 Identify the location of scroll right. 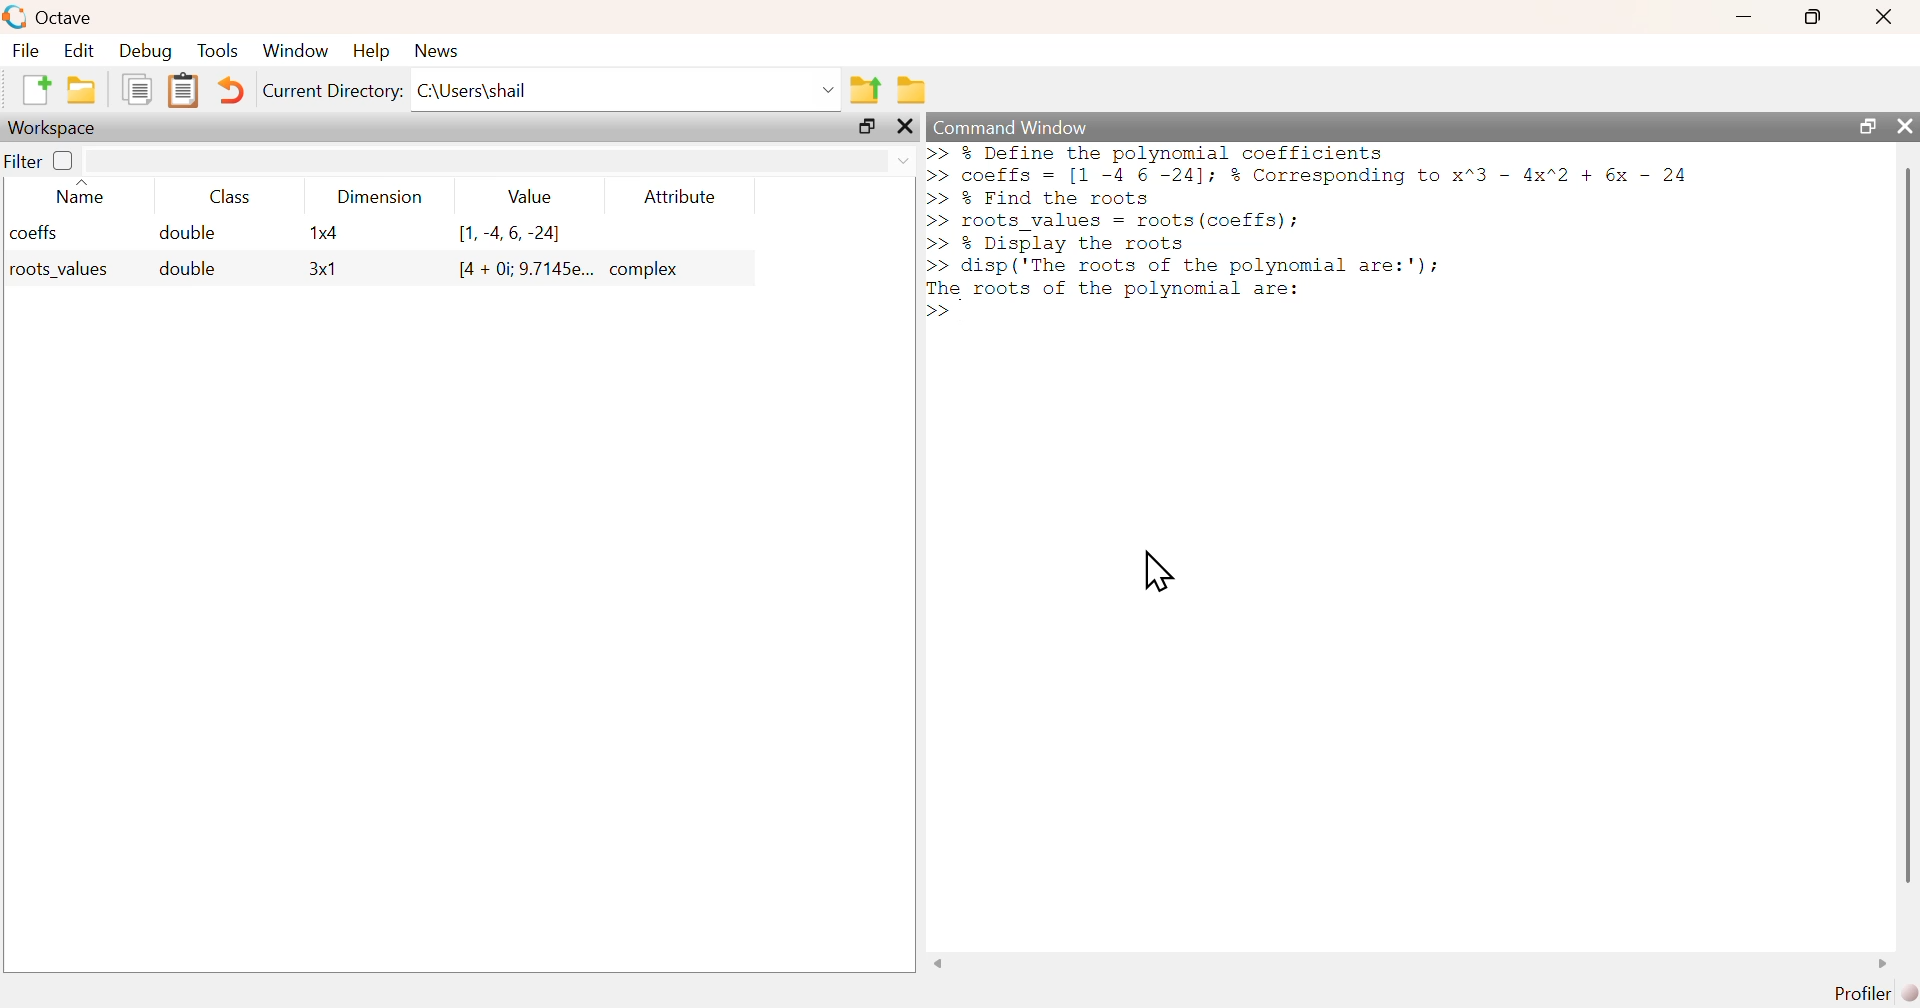
(1887, 963).